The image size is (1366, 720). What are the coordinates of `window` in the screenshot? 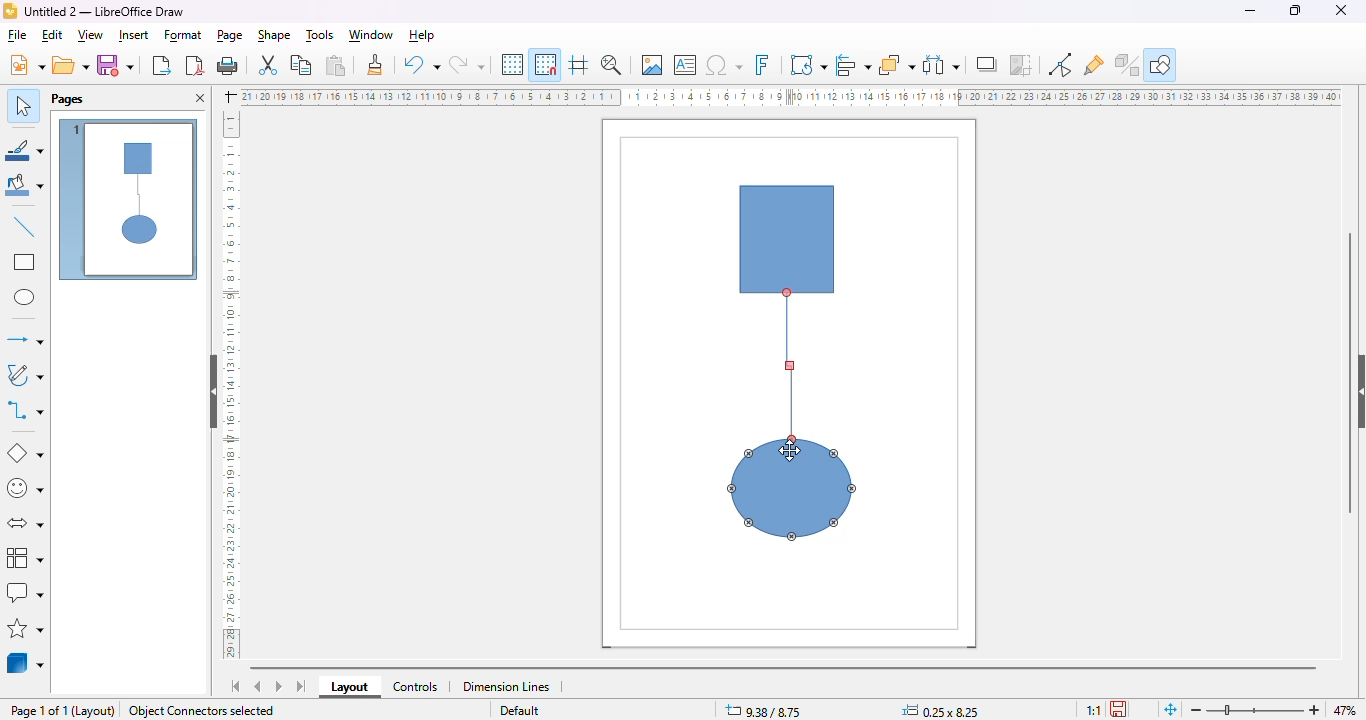 It's located at (371, 35).